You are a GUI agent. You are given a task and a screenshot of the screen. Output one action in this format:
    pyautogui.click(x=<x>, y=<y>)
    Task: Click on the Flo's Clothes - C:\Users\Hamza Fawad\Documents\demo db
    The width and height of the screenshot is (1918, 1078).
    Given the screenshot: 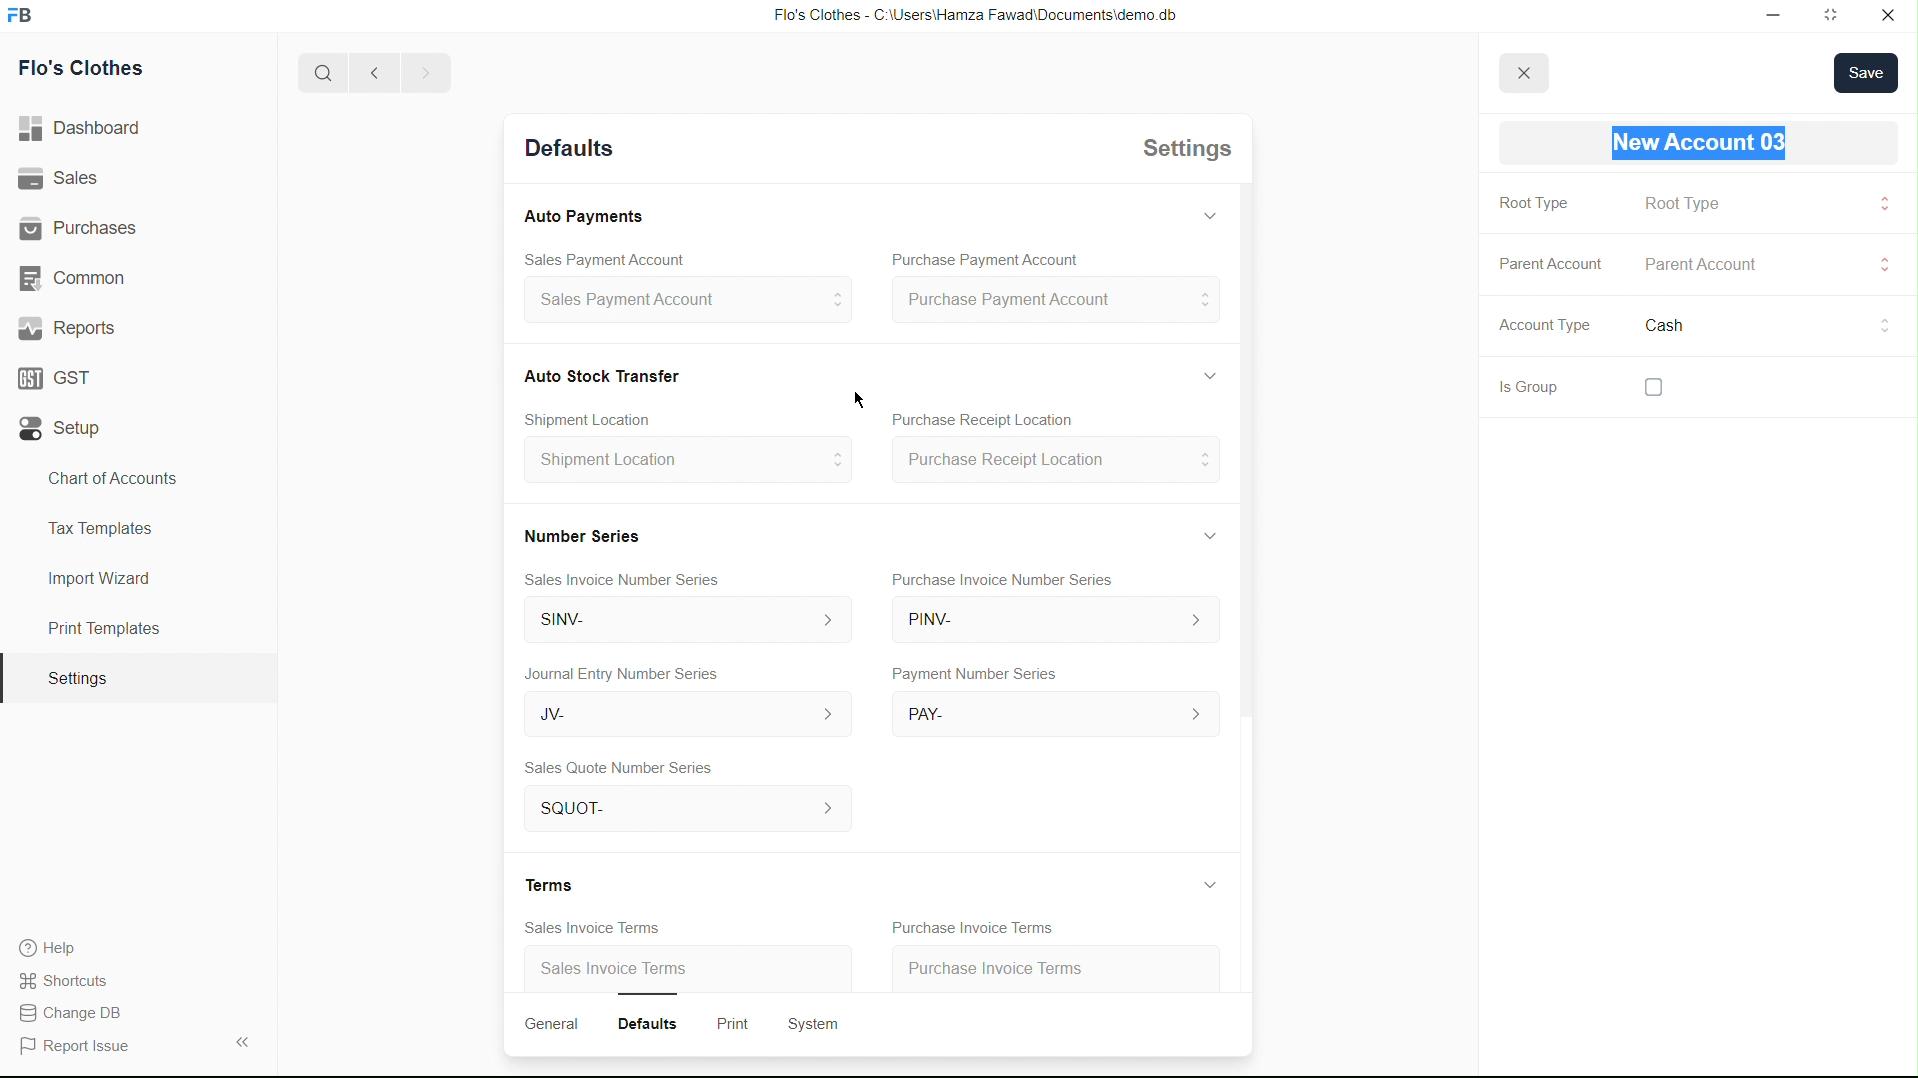 What is the action you would take?
    pyautogui.click(x=973, y=16)
    